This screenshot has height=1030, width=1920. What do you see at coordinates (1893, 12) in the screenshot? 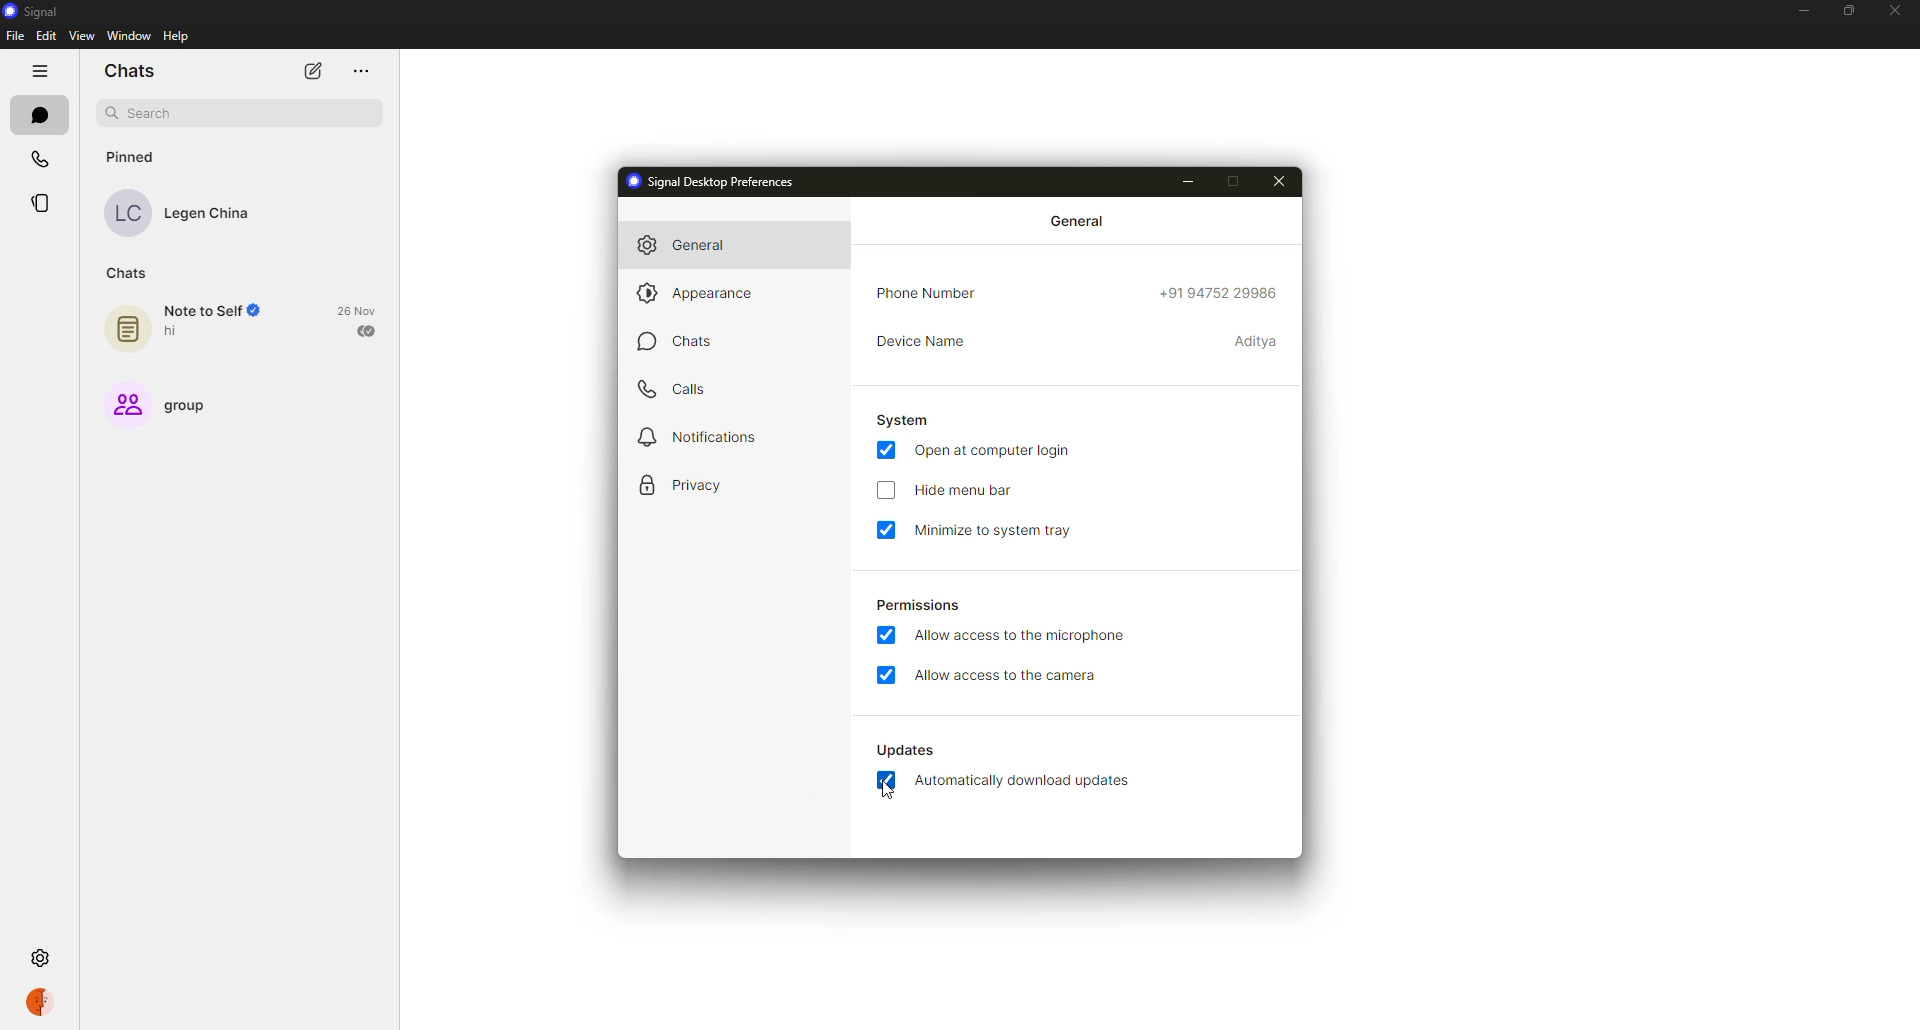
I see `close` at bounding box center [1893, 12].